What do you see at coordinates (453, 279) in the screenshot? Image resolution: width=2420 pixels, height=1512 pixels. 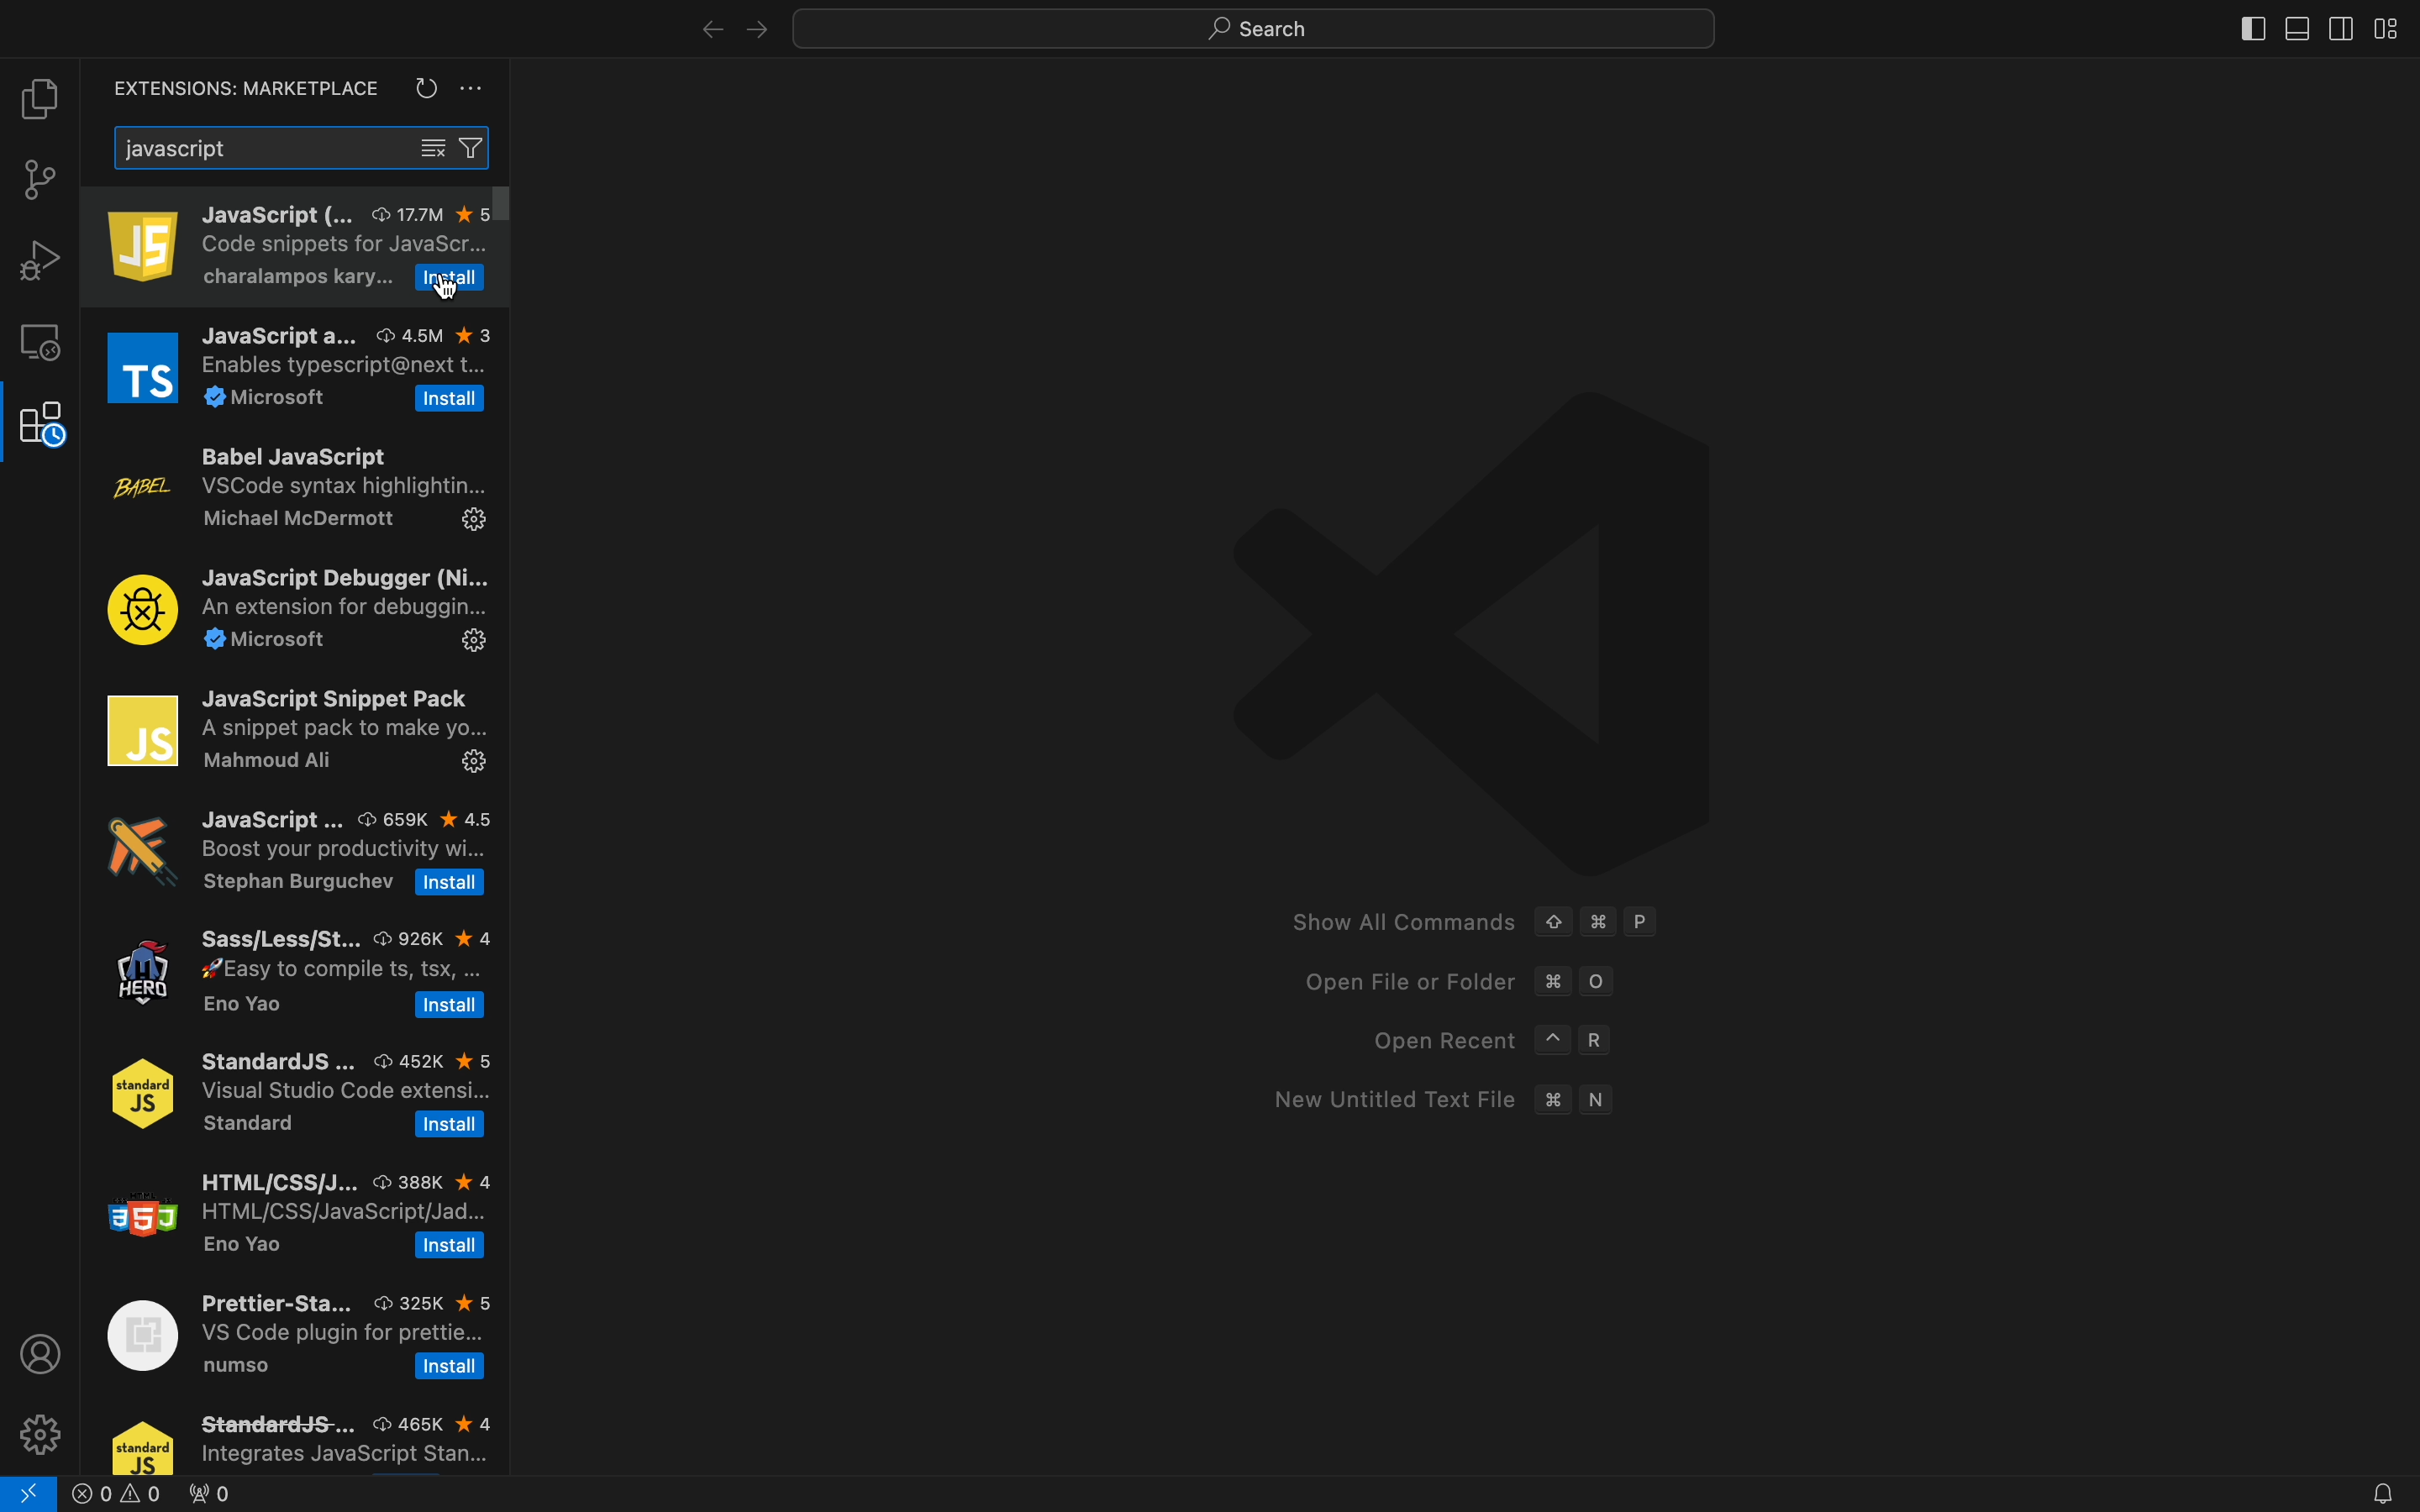 I see `install button` at bounding box center [453, 279].